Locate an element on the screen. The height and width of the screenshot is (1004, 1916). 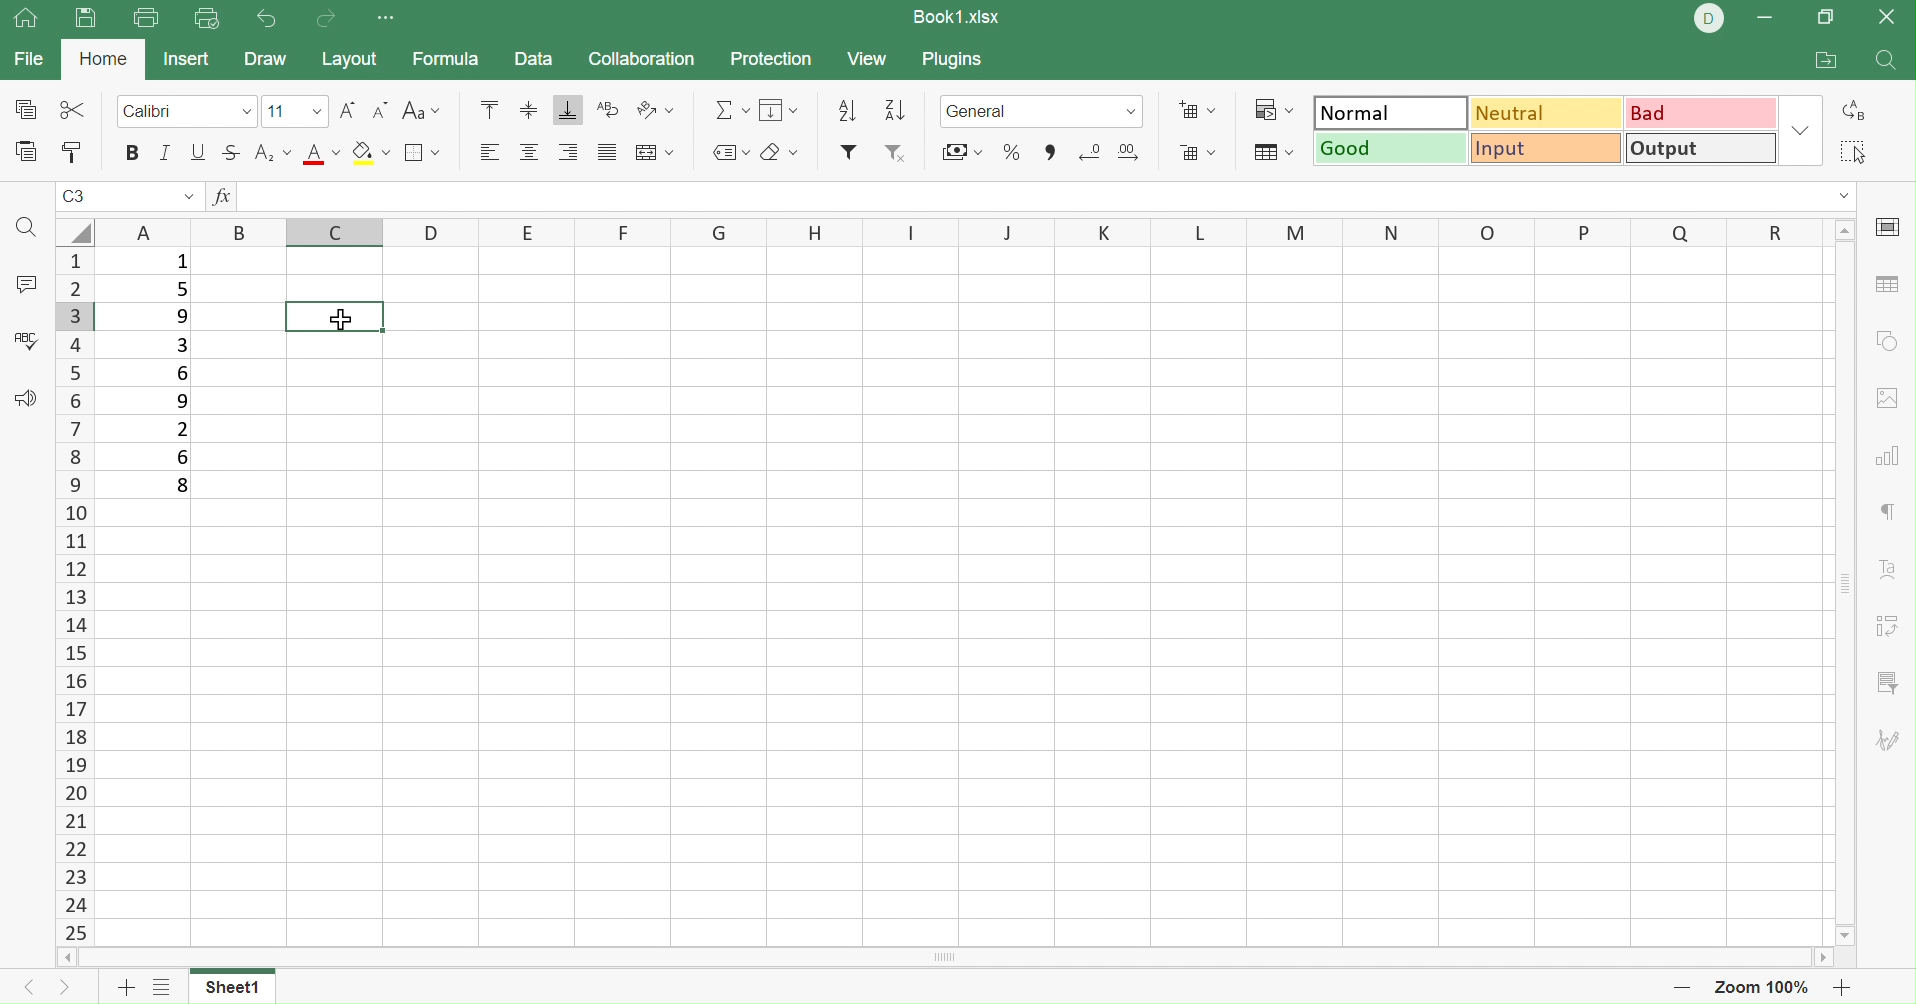
Image settings is located at coordinates (1887, 397).